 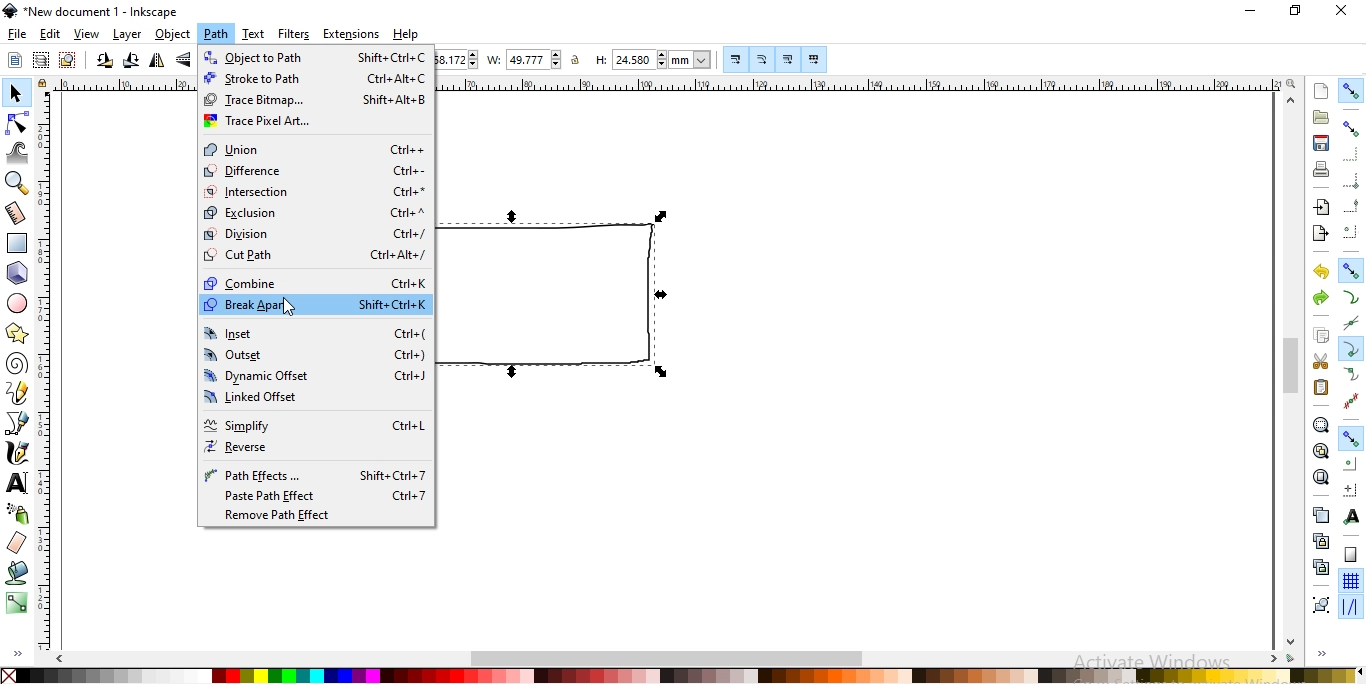 What do you see at coordinates (315, 358) in the screenshot?
I see `outset` at bounding box center [315, 358].